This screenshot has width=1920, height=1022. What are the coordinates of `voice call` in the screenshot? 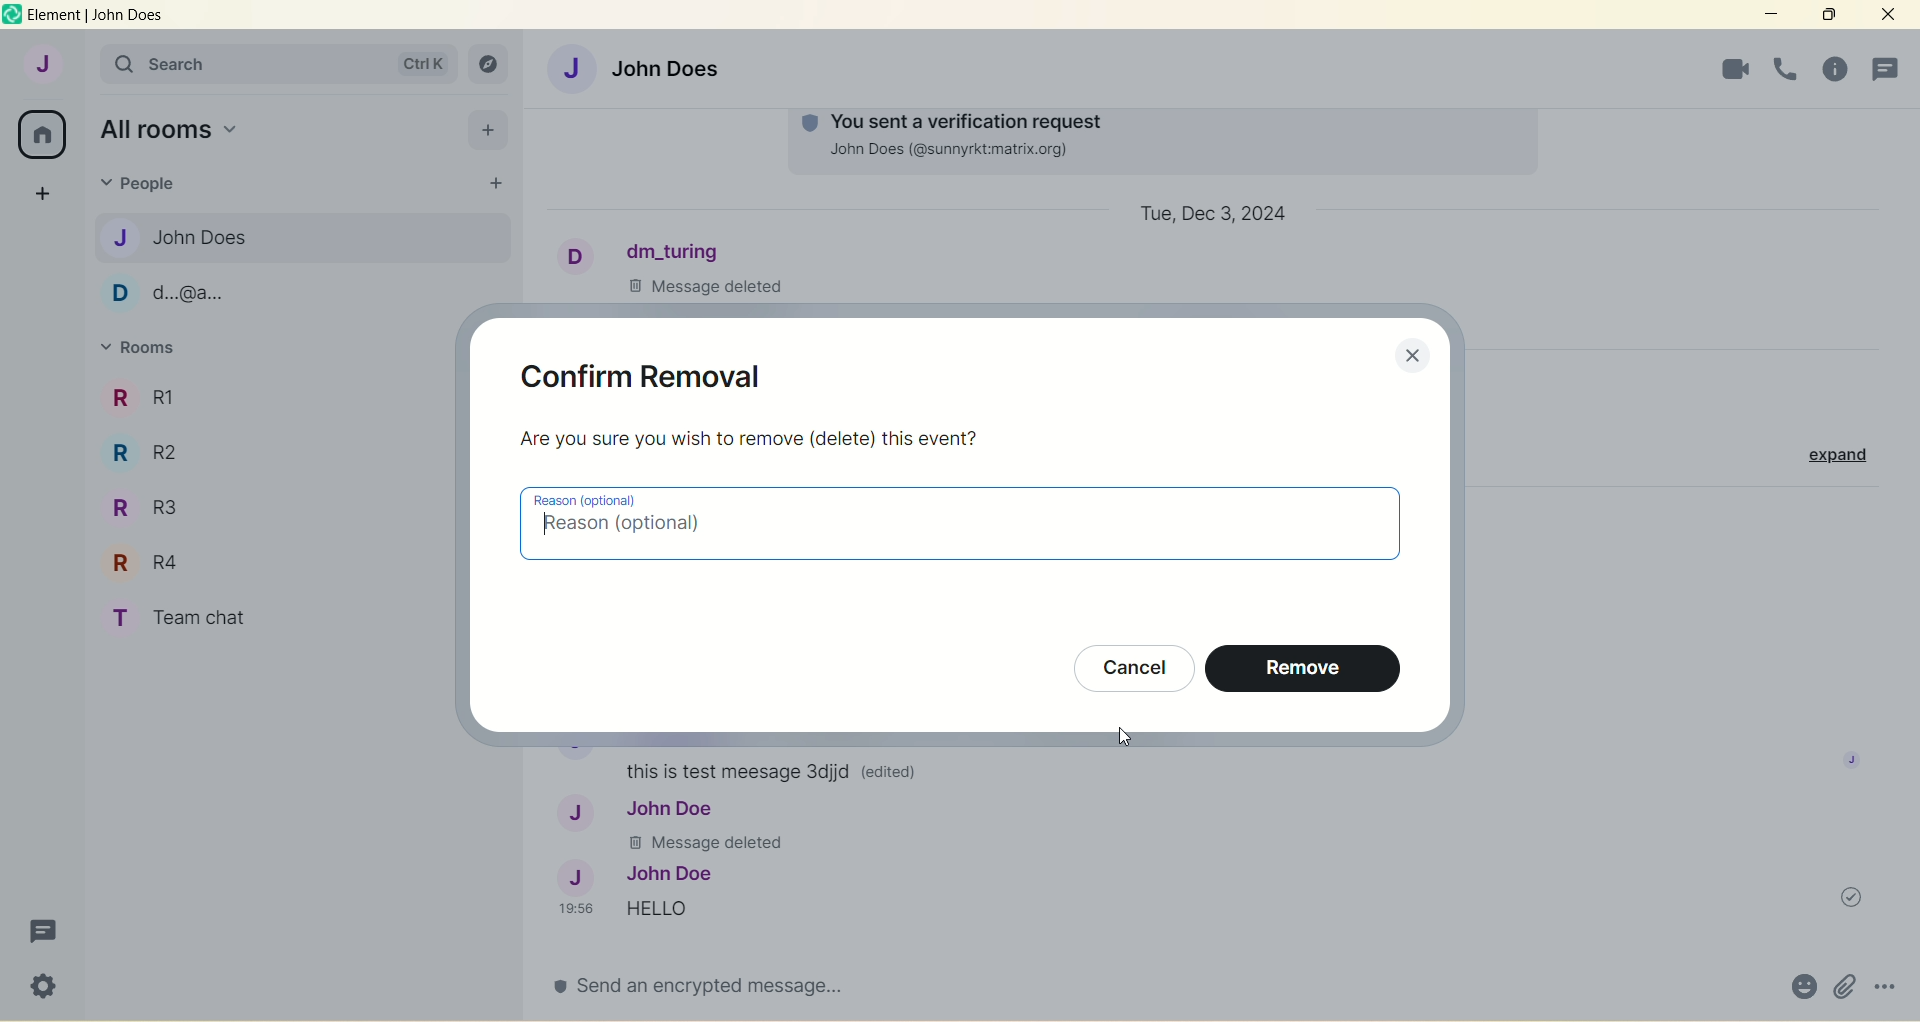 It's located at (1724, 68).